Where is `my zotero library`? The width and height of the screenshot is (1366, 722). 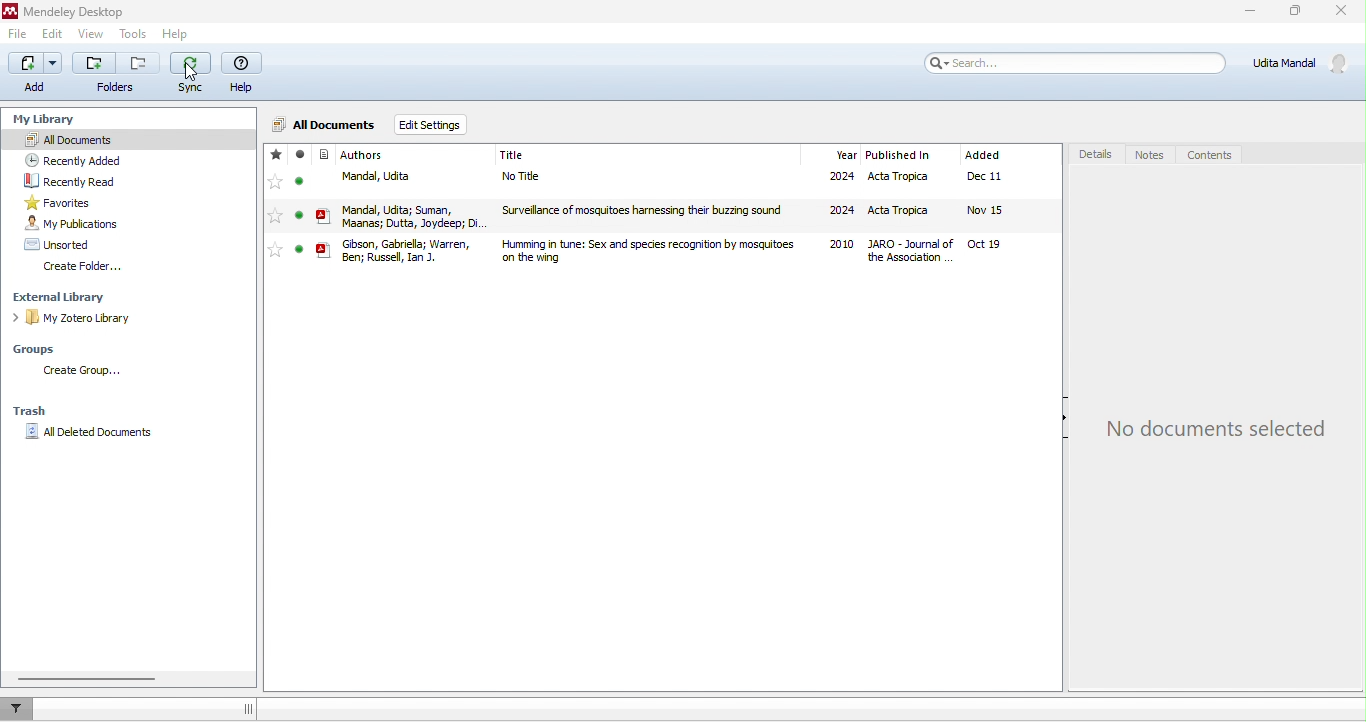
my zotero library is located at coordinates (79, 321).